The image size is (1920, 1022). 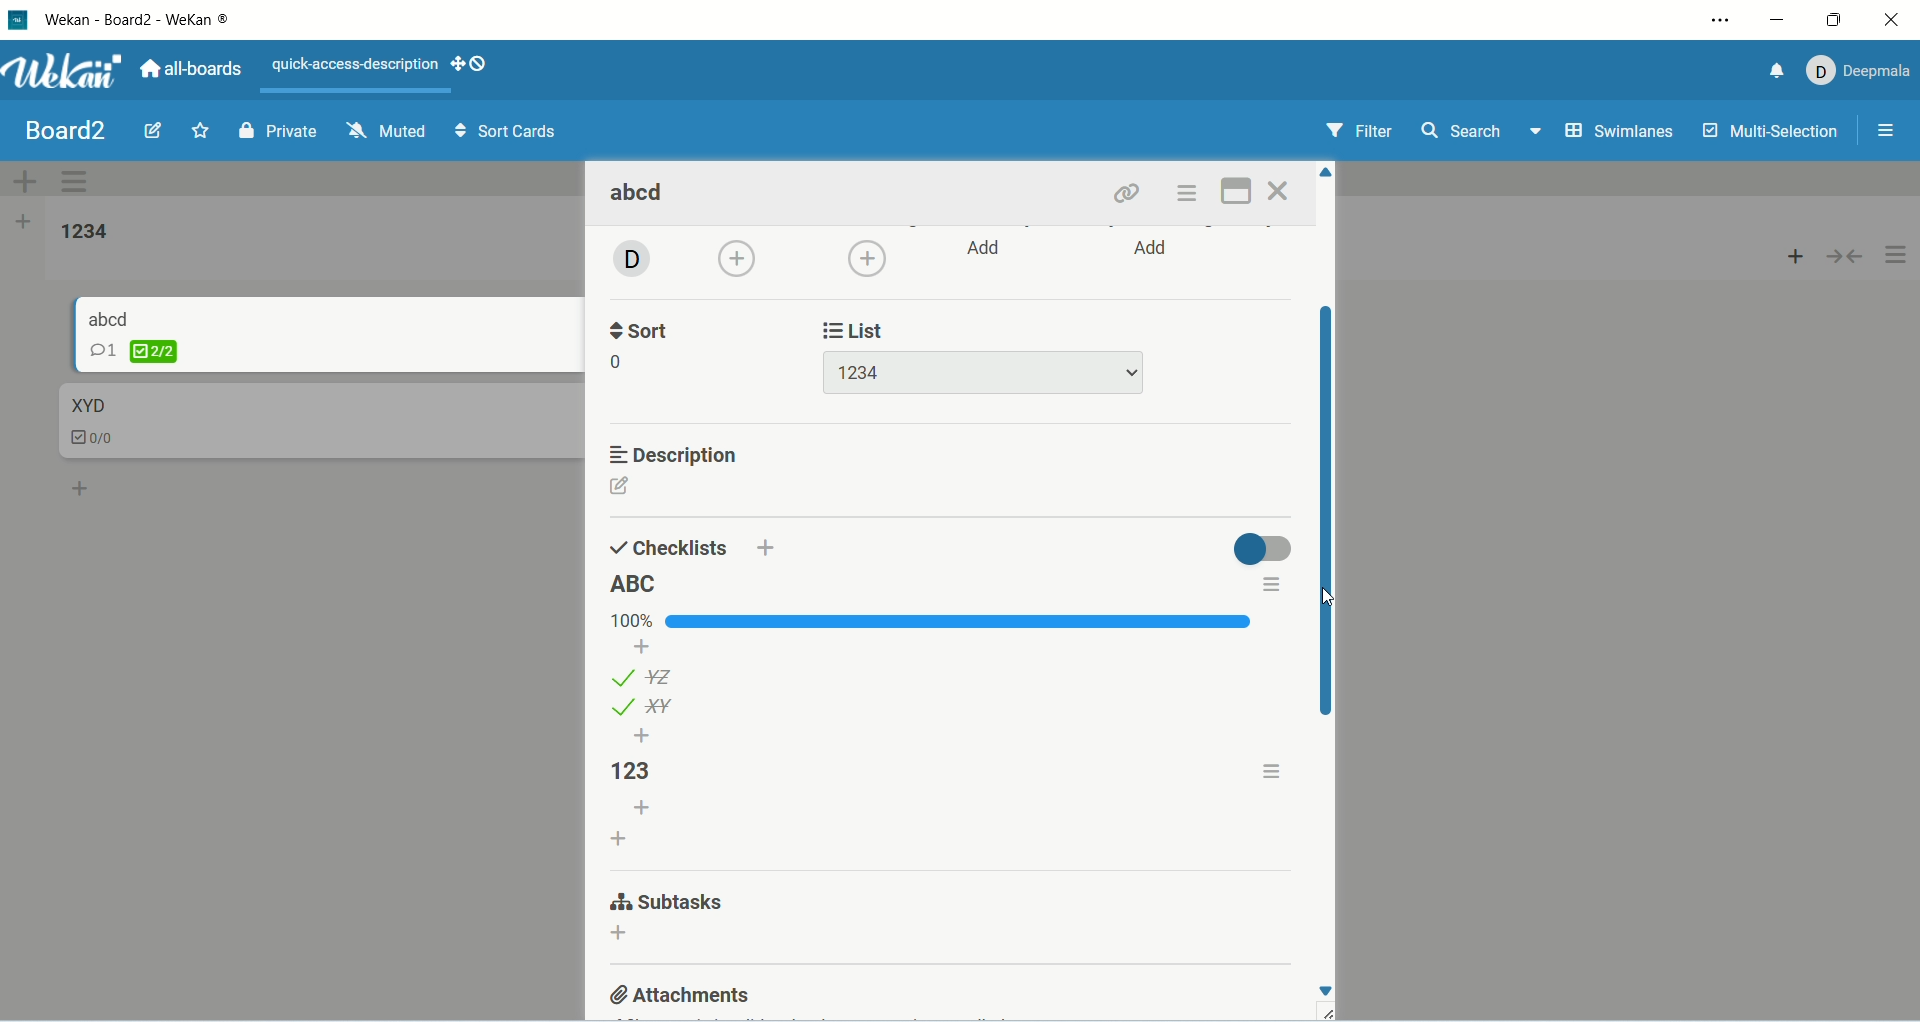 I want to click on search, so click(x=1484, y=133).